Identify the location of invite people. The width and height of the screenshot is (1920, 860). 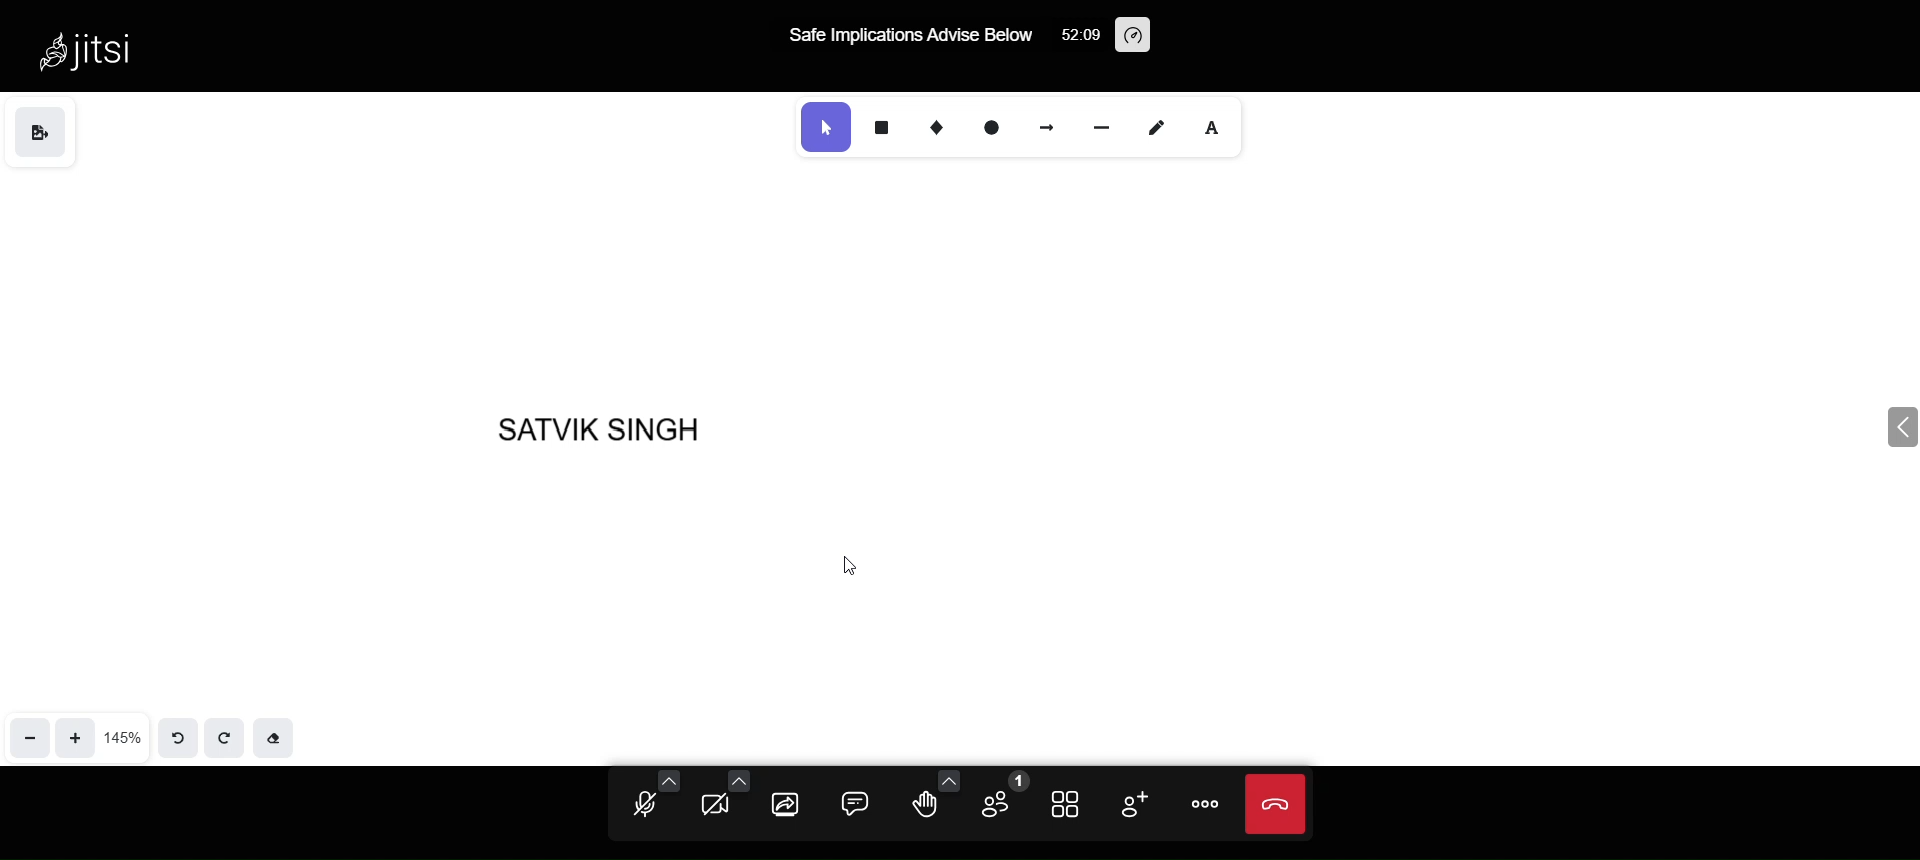
(1130, 802).